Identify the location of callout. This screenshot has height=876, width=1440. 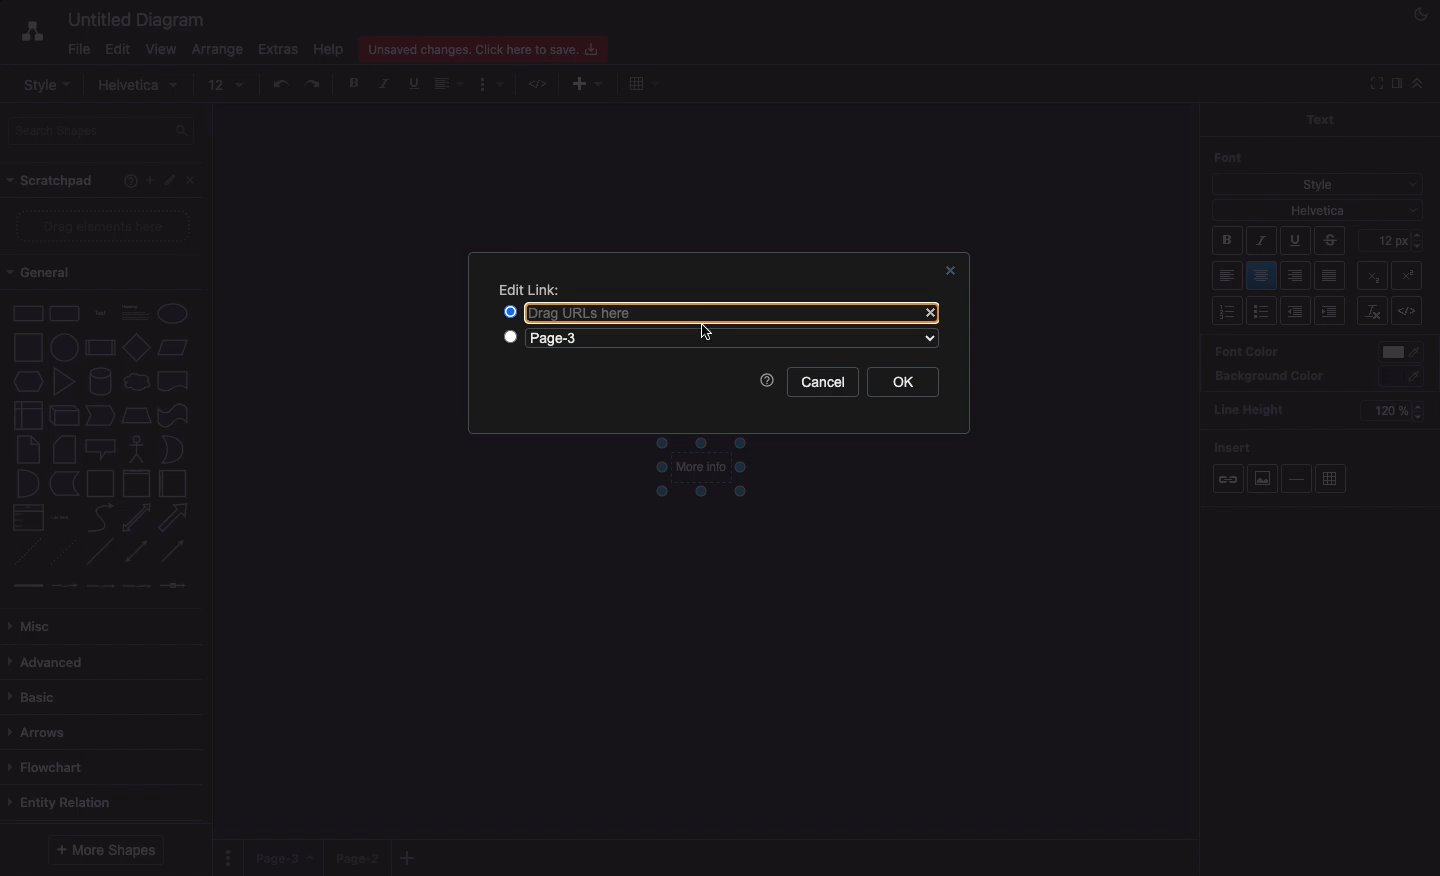
(101, 450).